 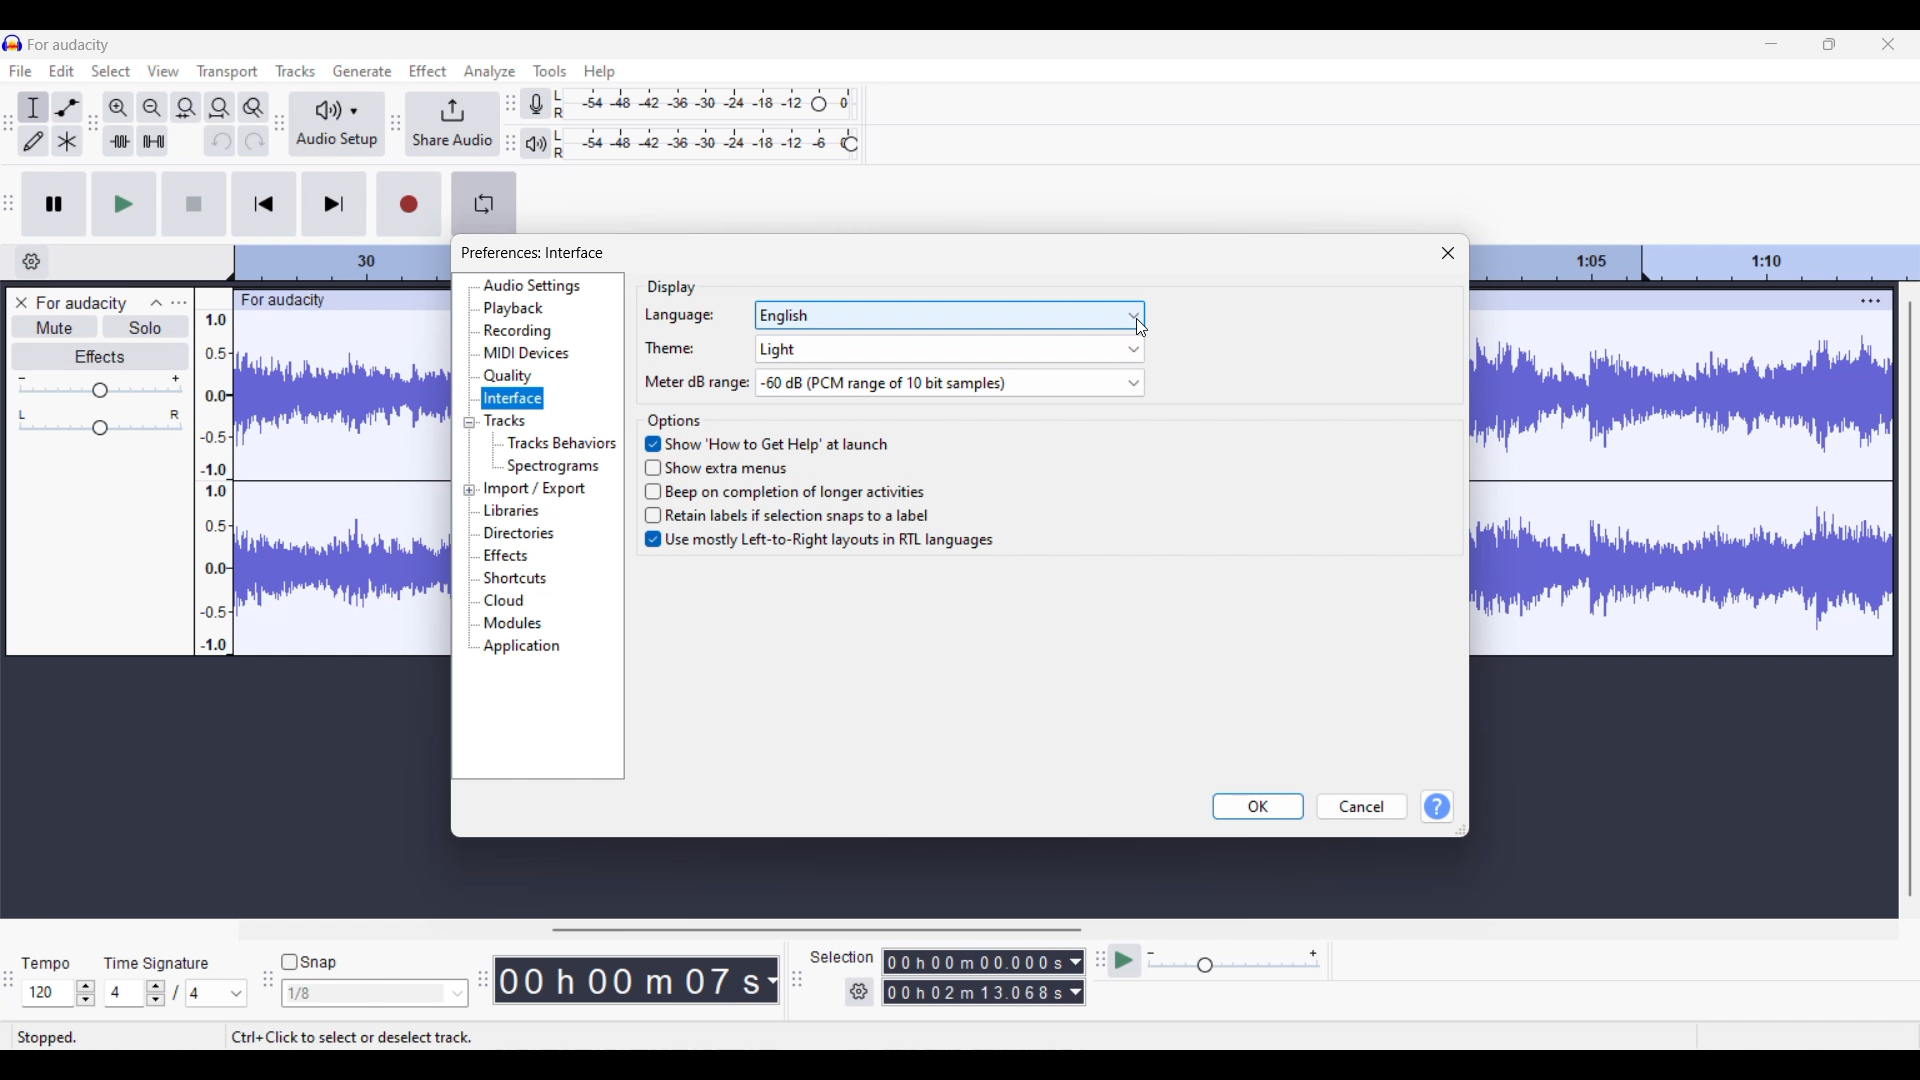 What do you see at coordinates (33, 107) in the screenshot?
I see `Selection tool` at bounding box center [33, 107].